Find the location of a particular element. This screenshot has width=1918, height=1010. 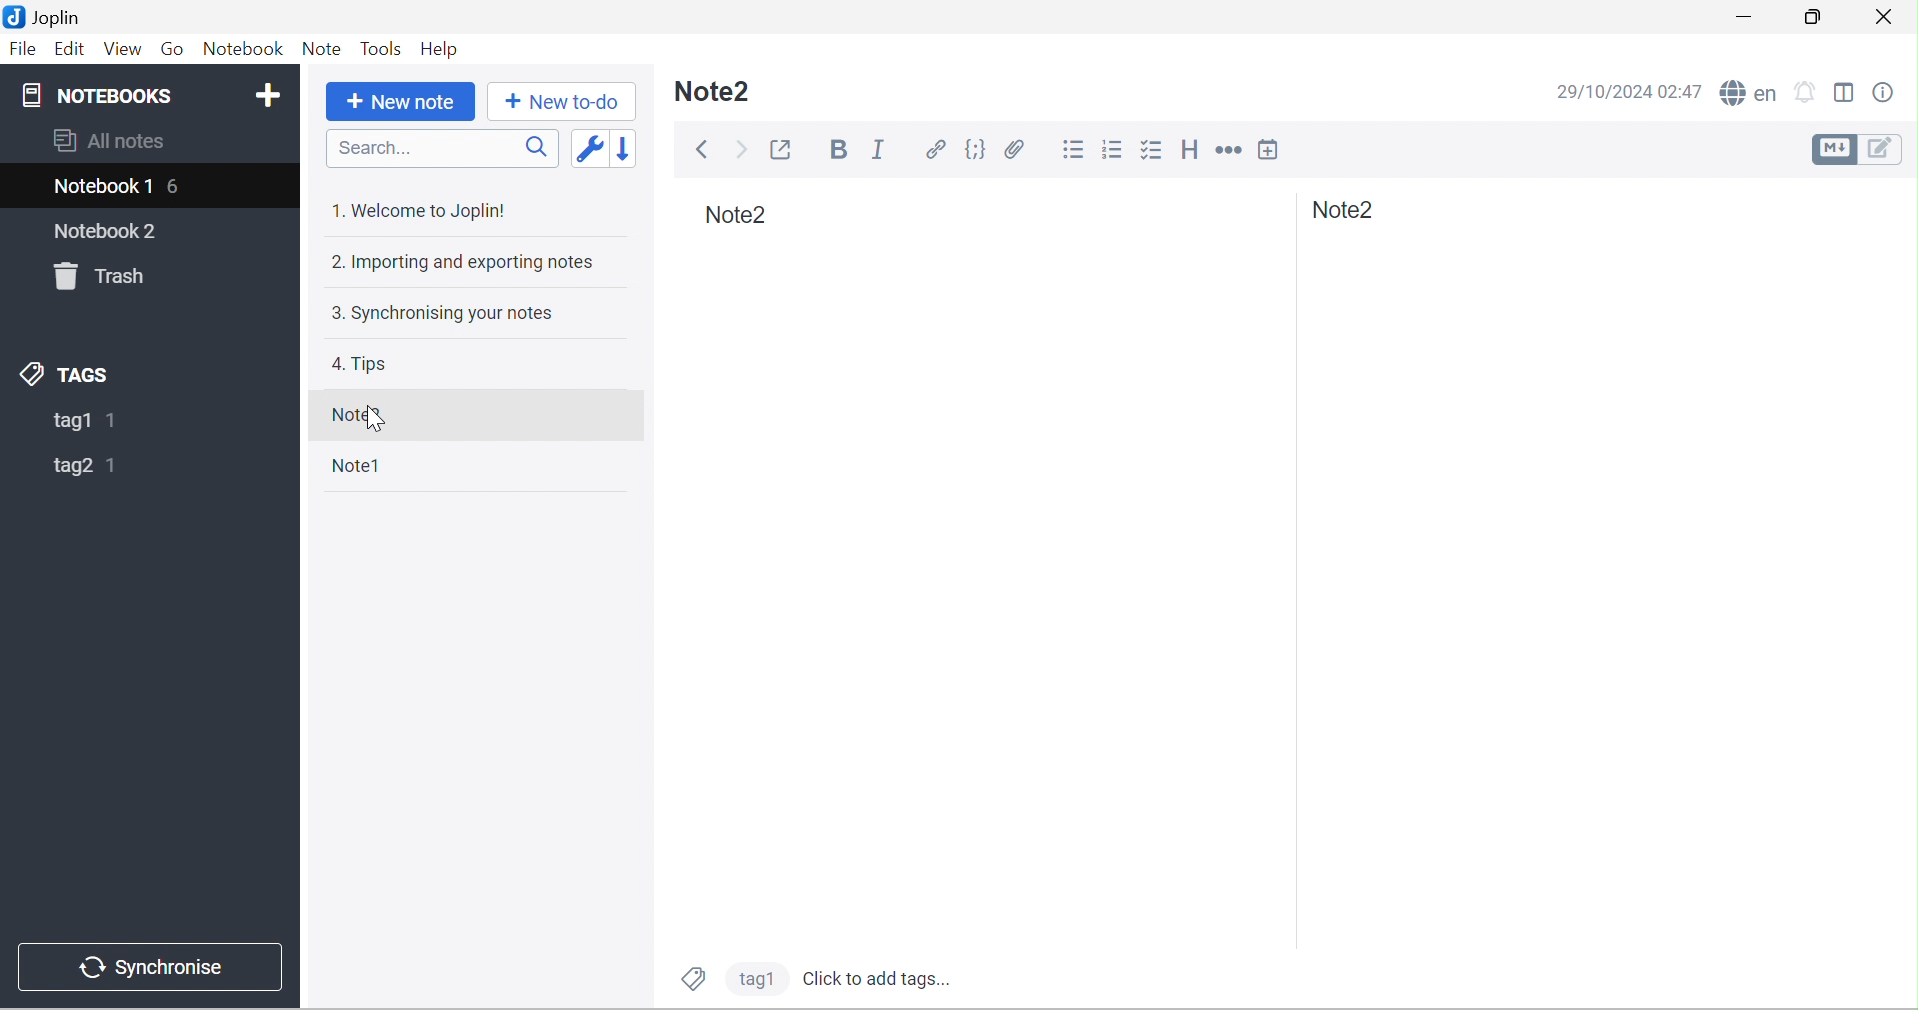

notebook2 is located at coordinates (98, 231).